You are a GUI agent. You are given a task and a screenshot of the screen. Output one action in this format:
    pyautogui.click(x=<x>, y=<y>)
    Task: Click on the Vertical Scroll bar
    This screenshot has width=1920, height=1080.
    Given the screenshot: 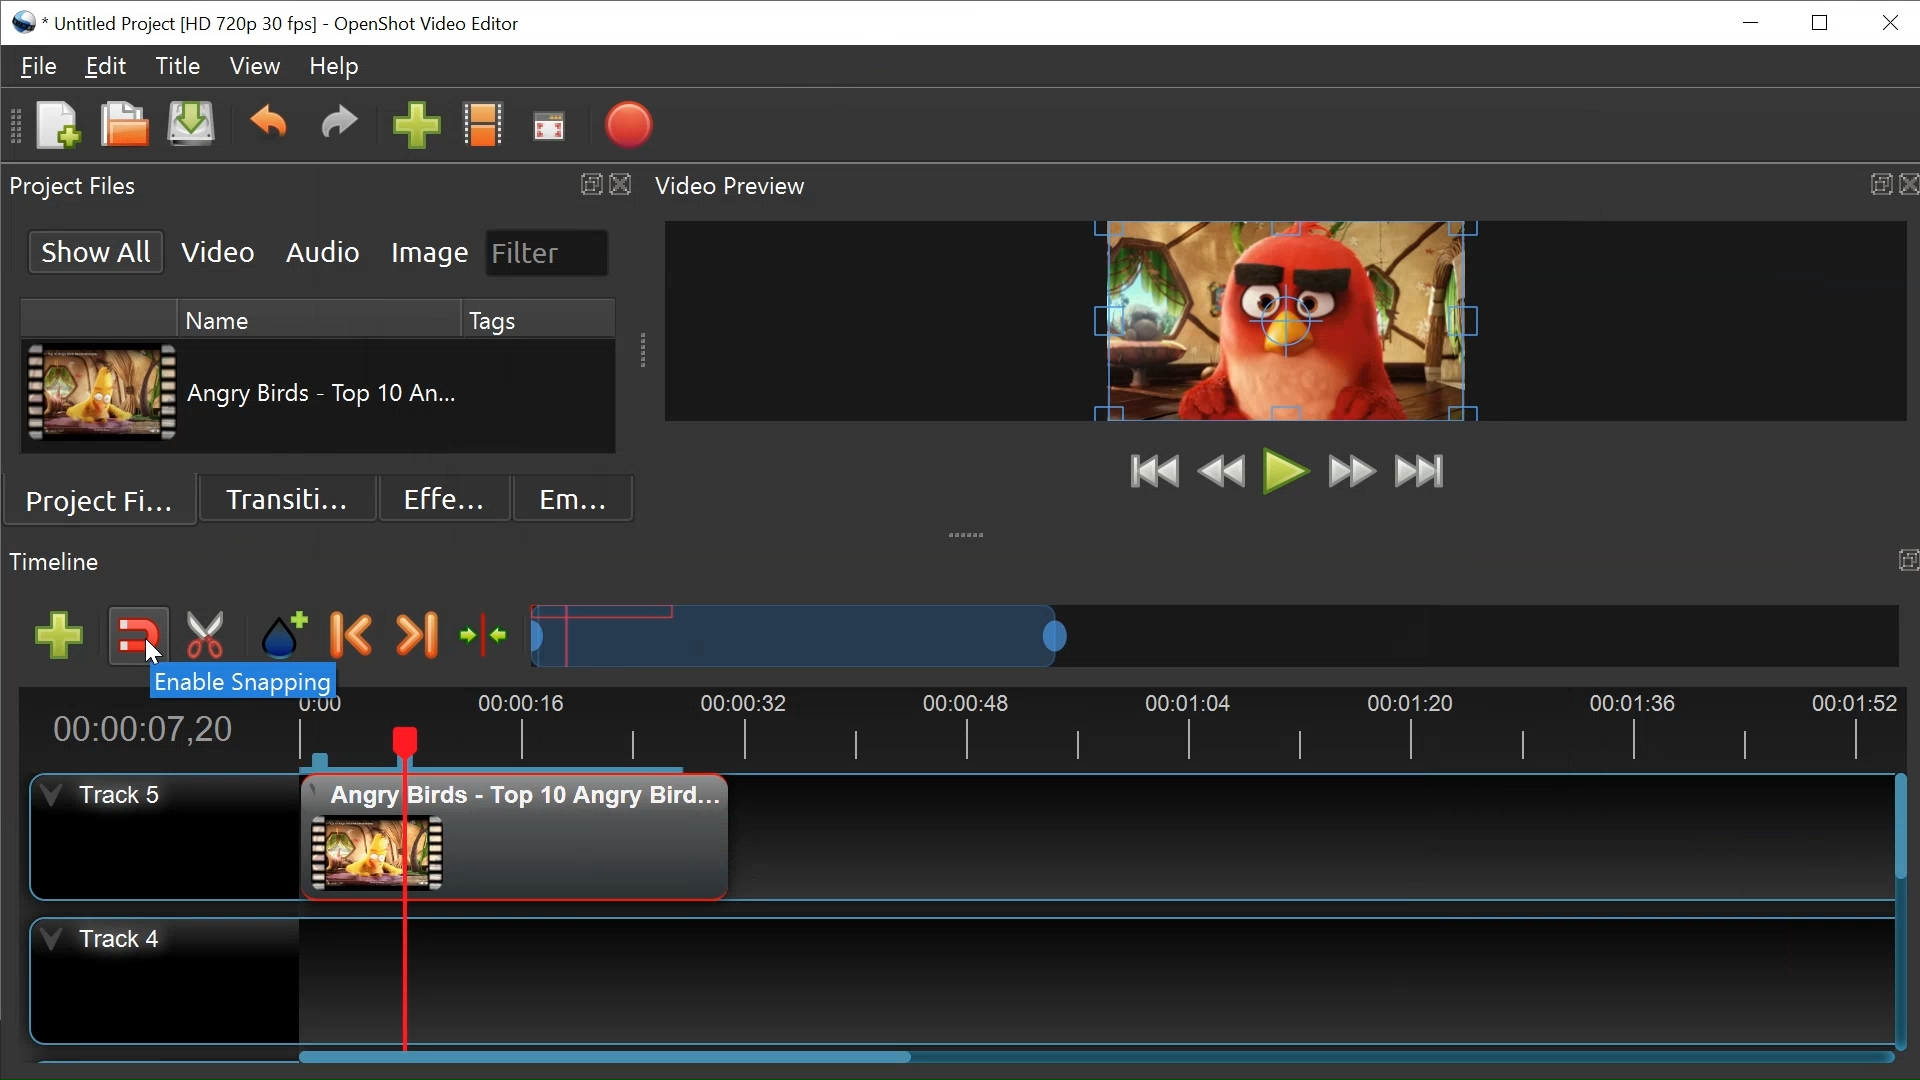 What is the action you would take?
    pyautogui.click(x=1895, y=825)
    